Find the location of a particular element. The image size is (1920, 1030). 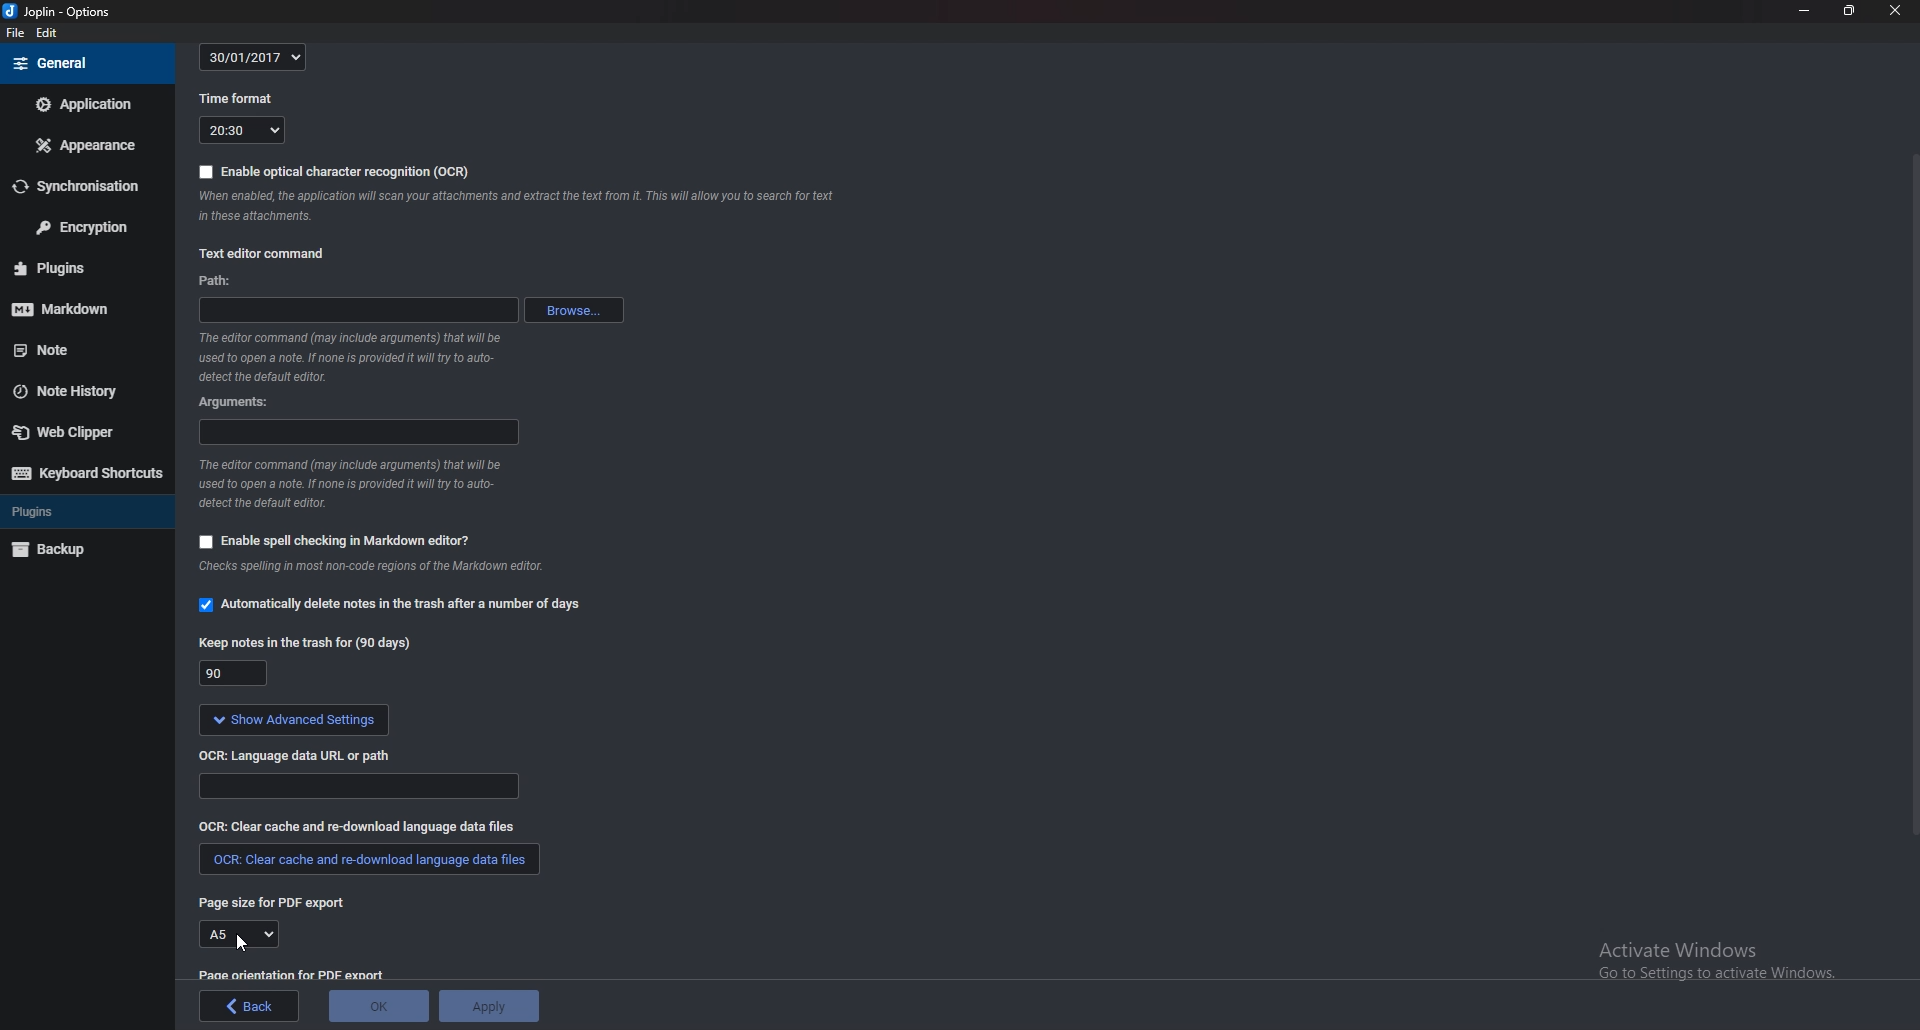

Edit is located at coordinates (48, 33).